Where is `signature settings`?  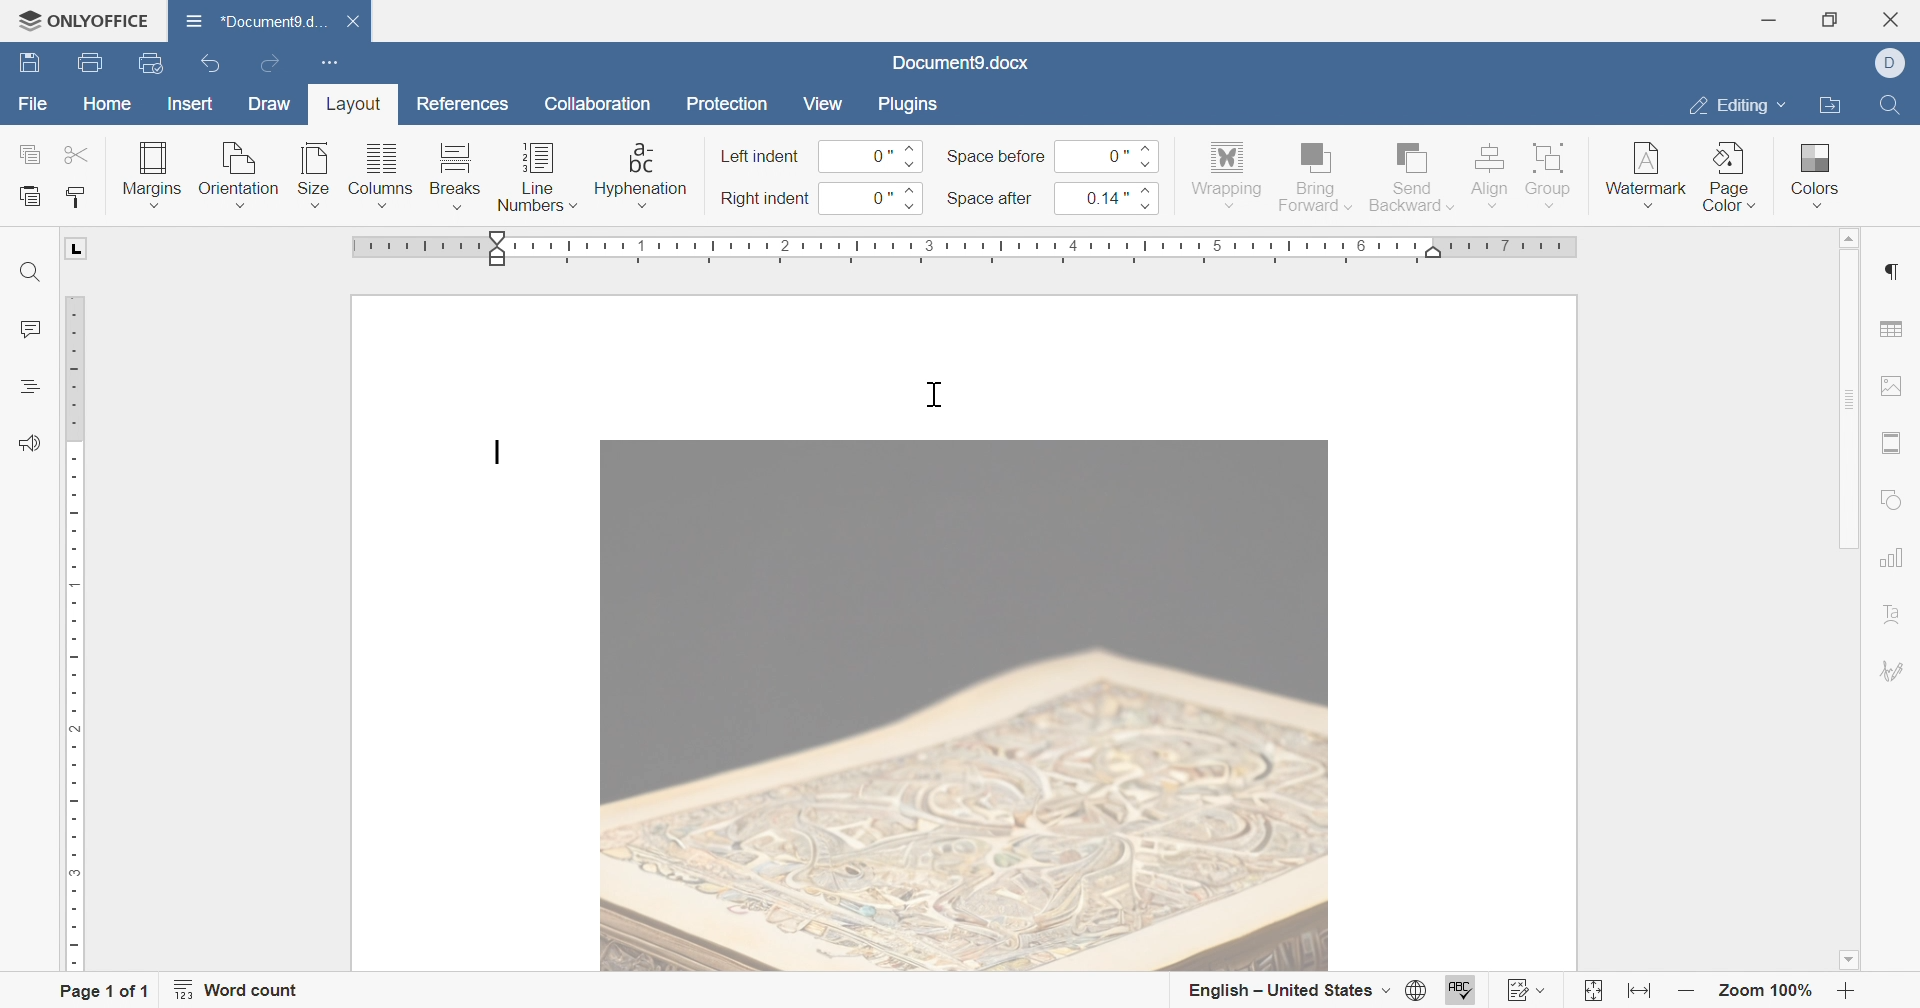
signature settings is located at coordinates (1895, 671).